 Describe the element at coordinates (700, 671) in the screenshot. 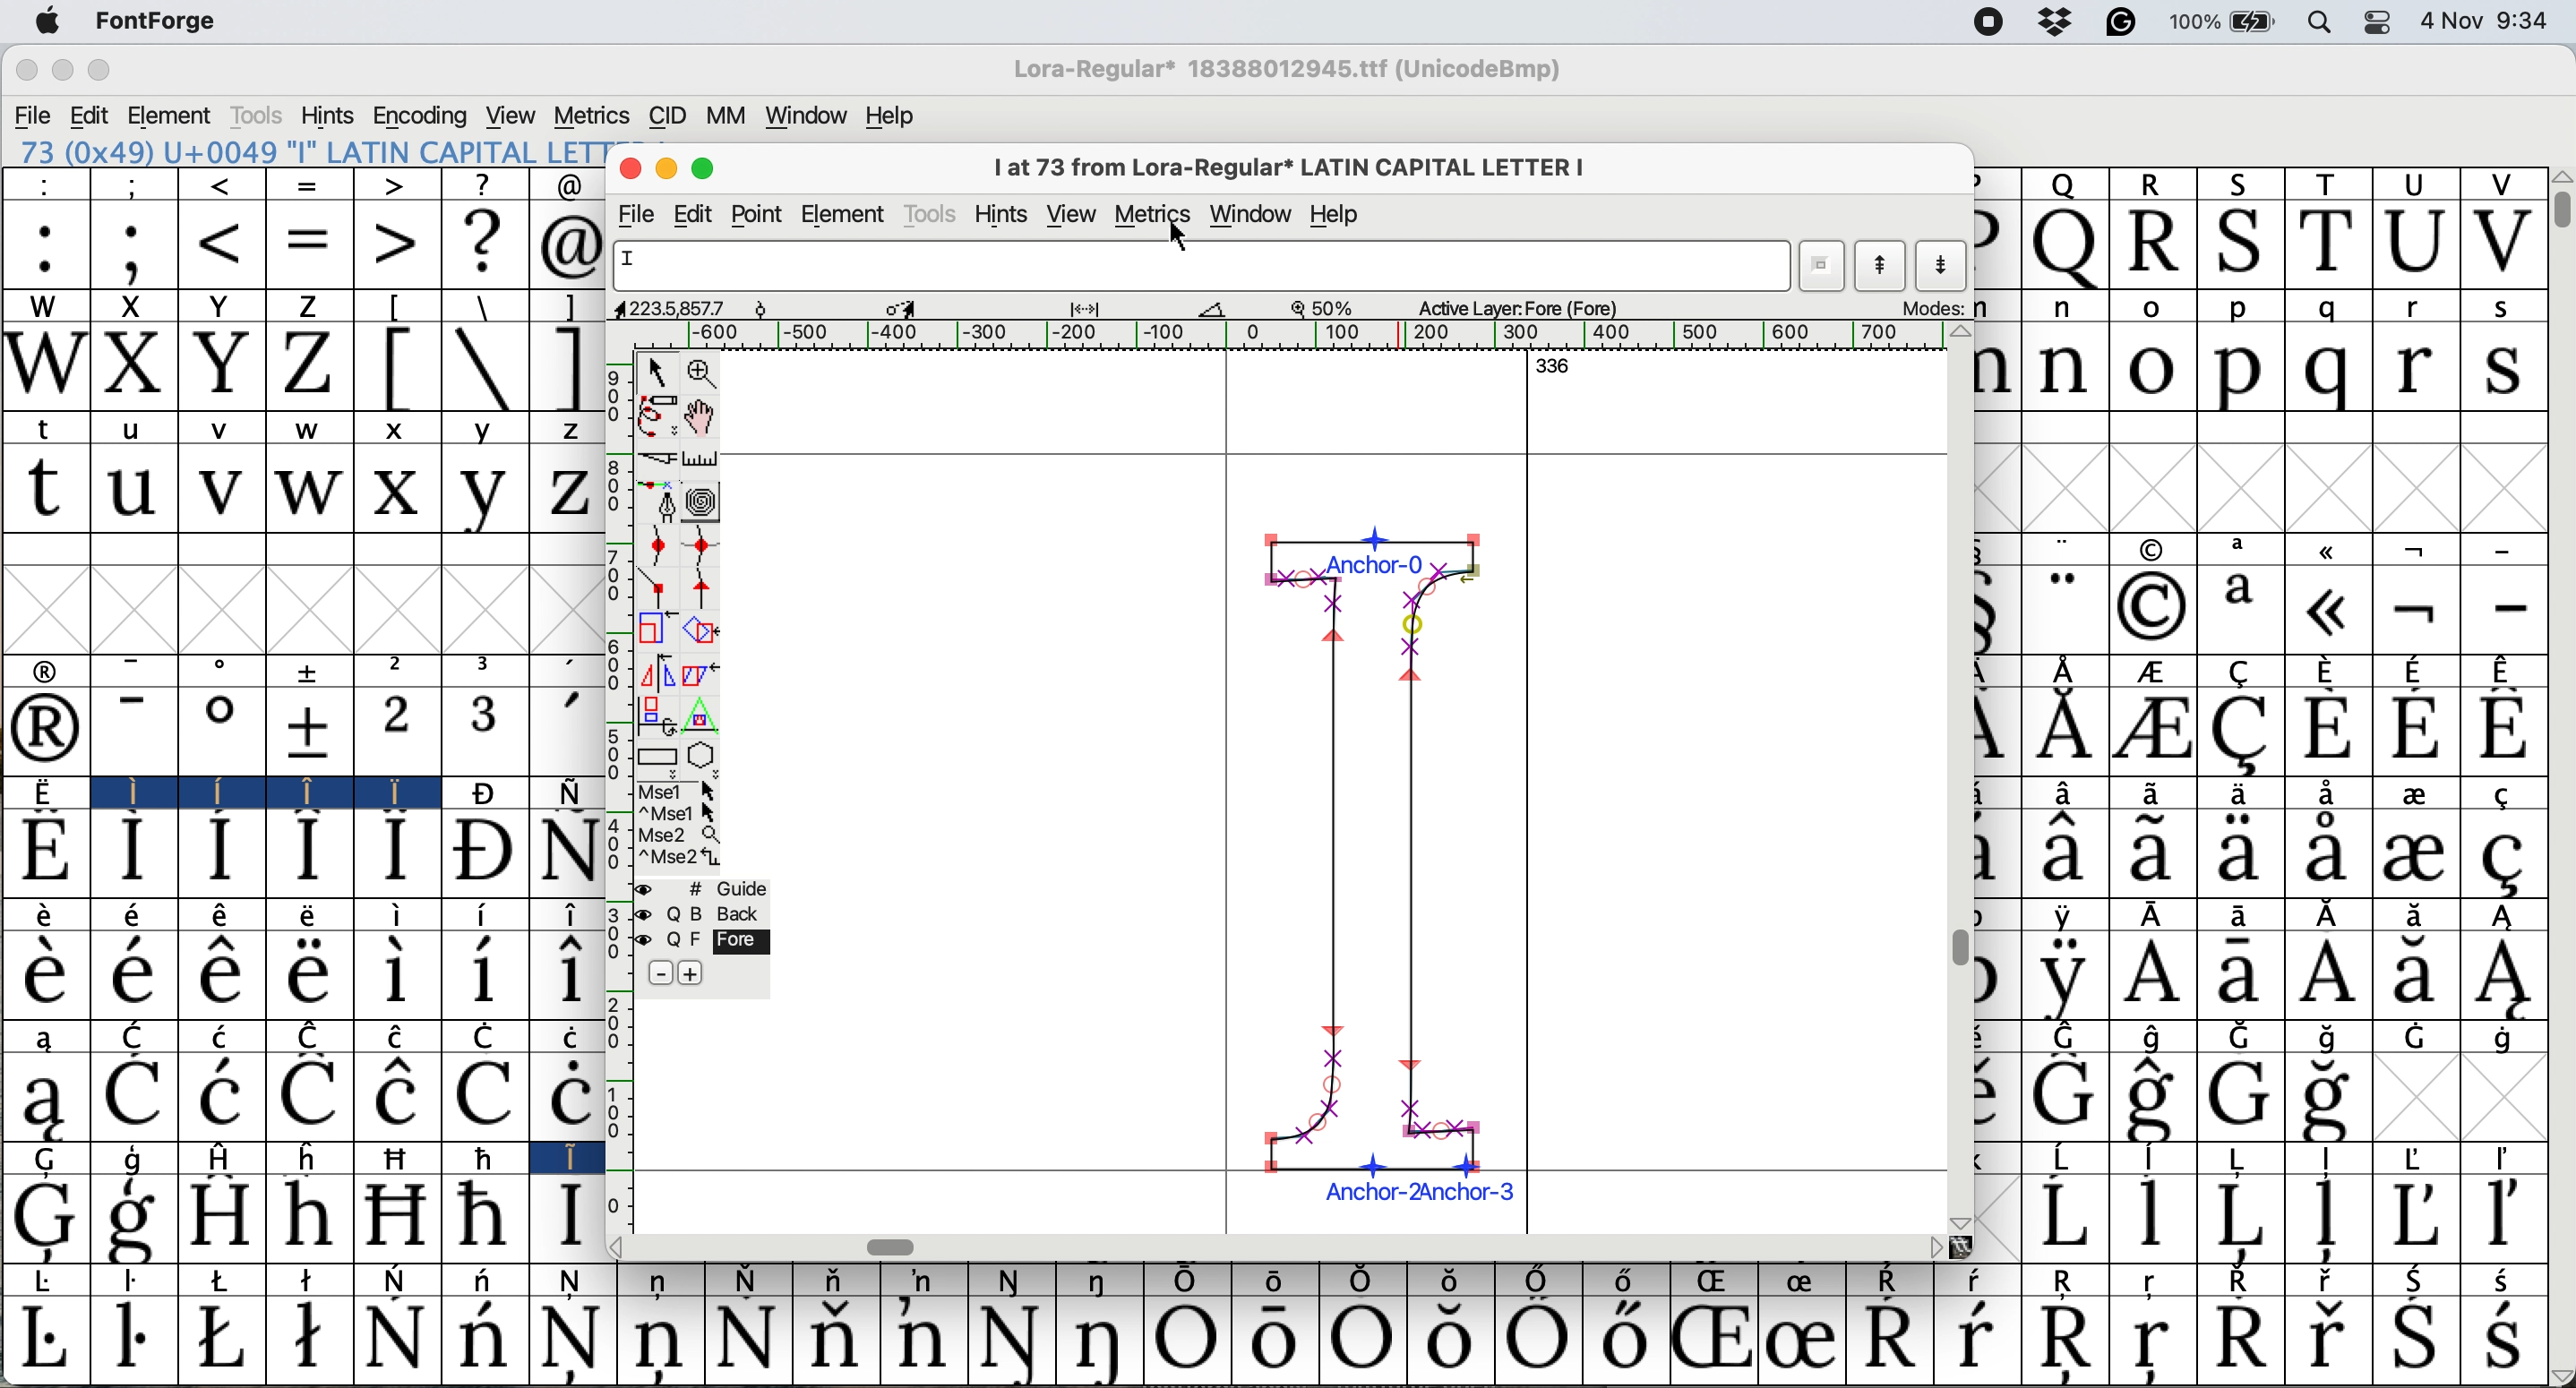

I see `skew the selection` at that location.